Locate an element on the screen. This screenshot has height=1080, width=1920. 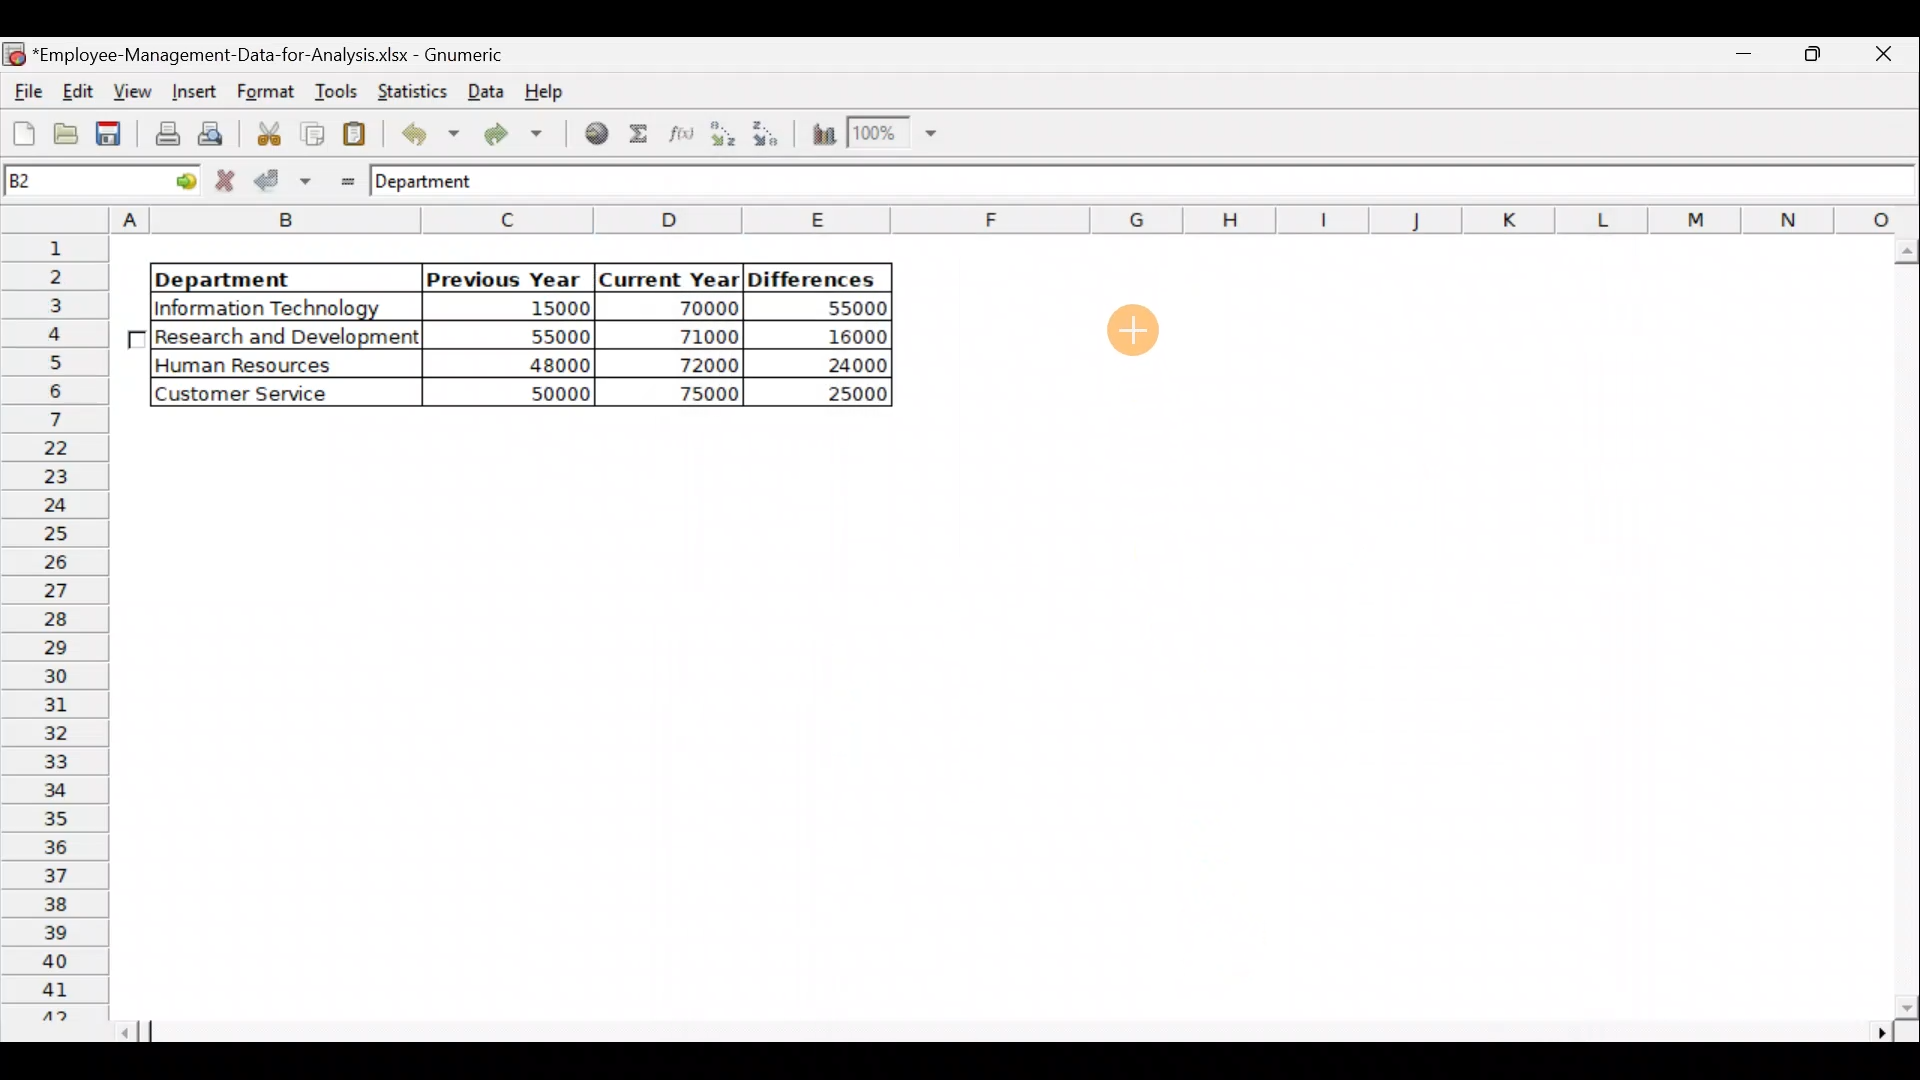
48000 is located at coordinates (526, 366).